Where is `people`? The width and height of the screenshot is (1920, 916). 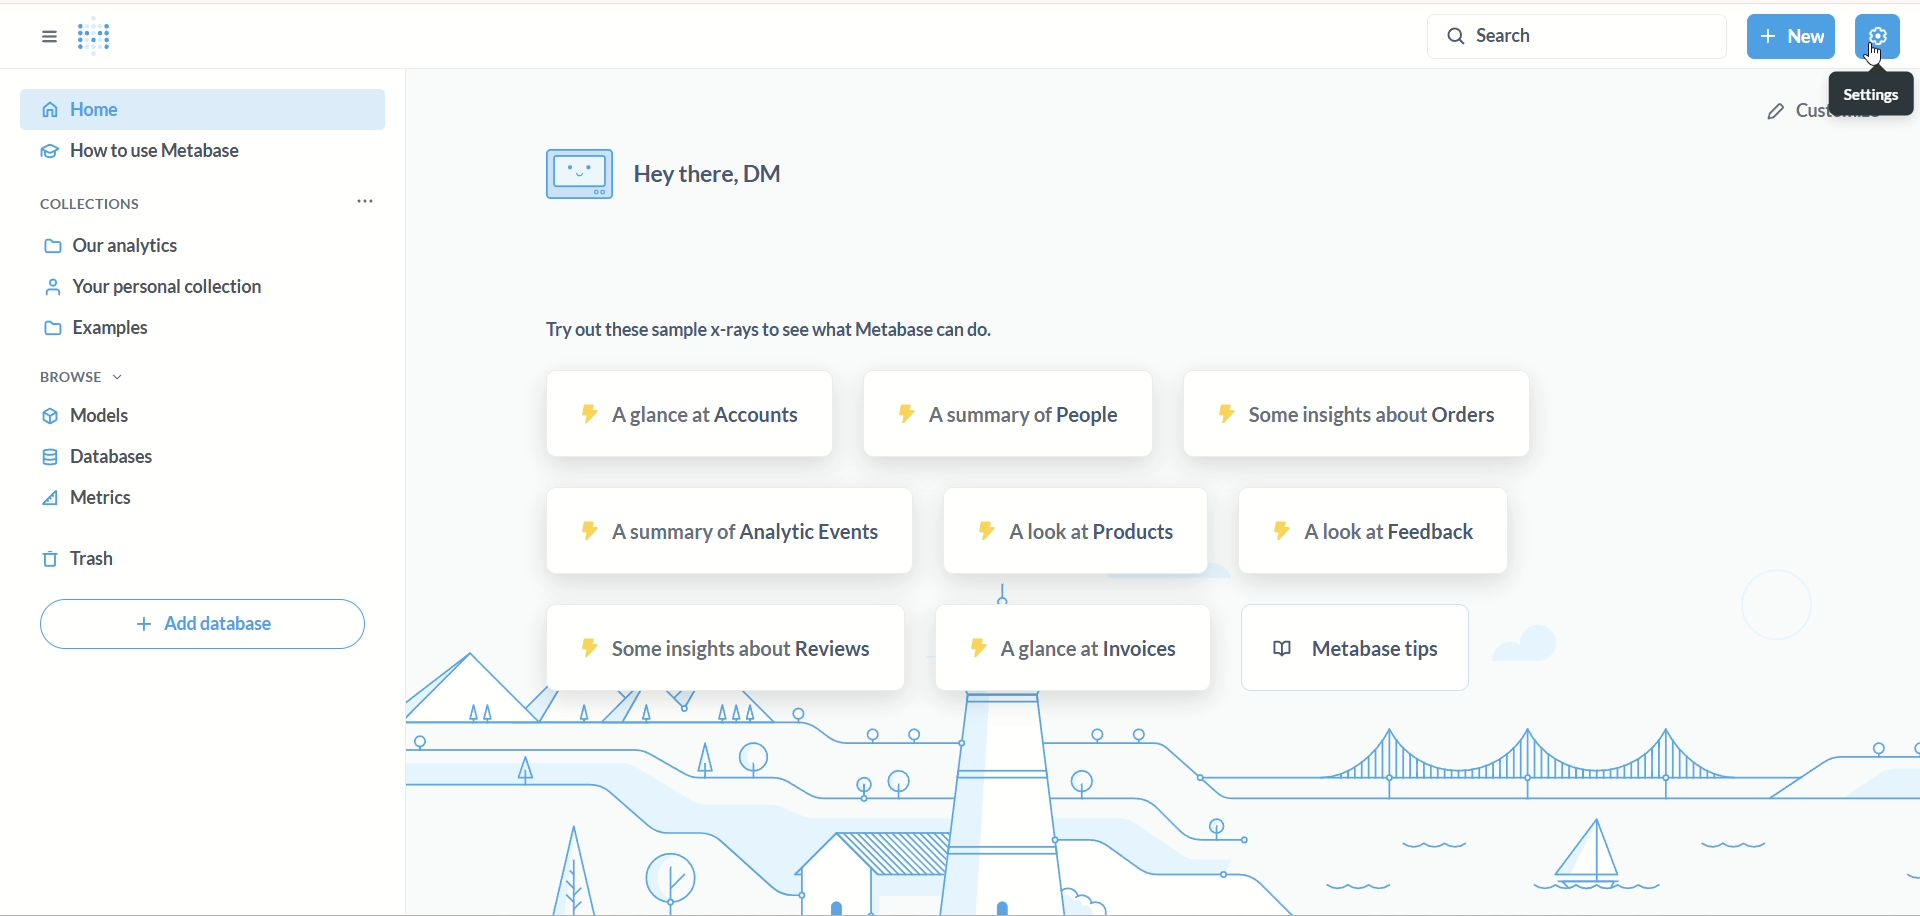
people is located at coordinates (1011, 414).